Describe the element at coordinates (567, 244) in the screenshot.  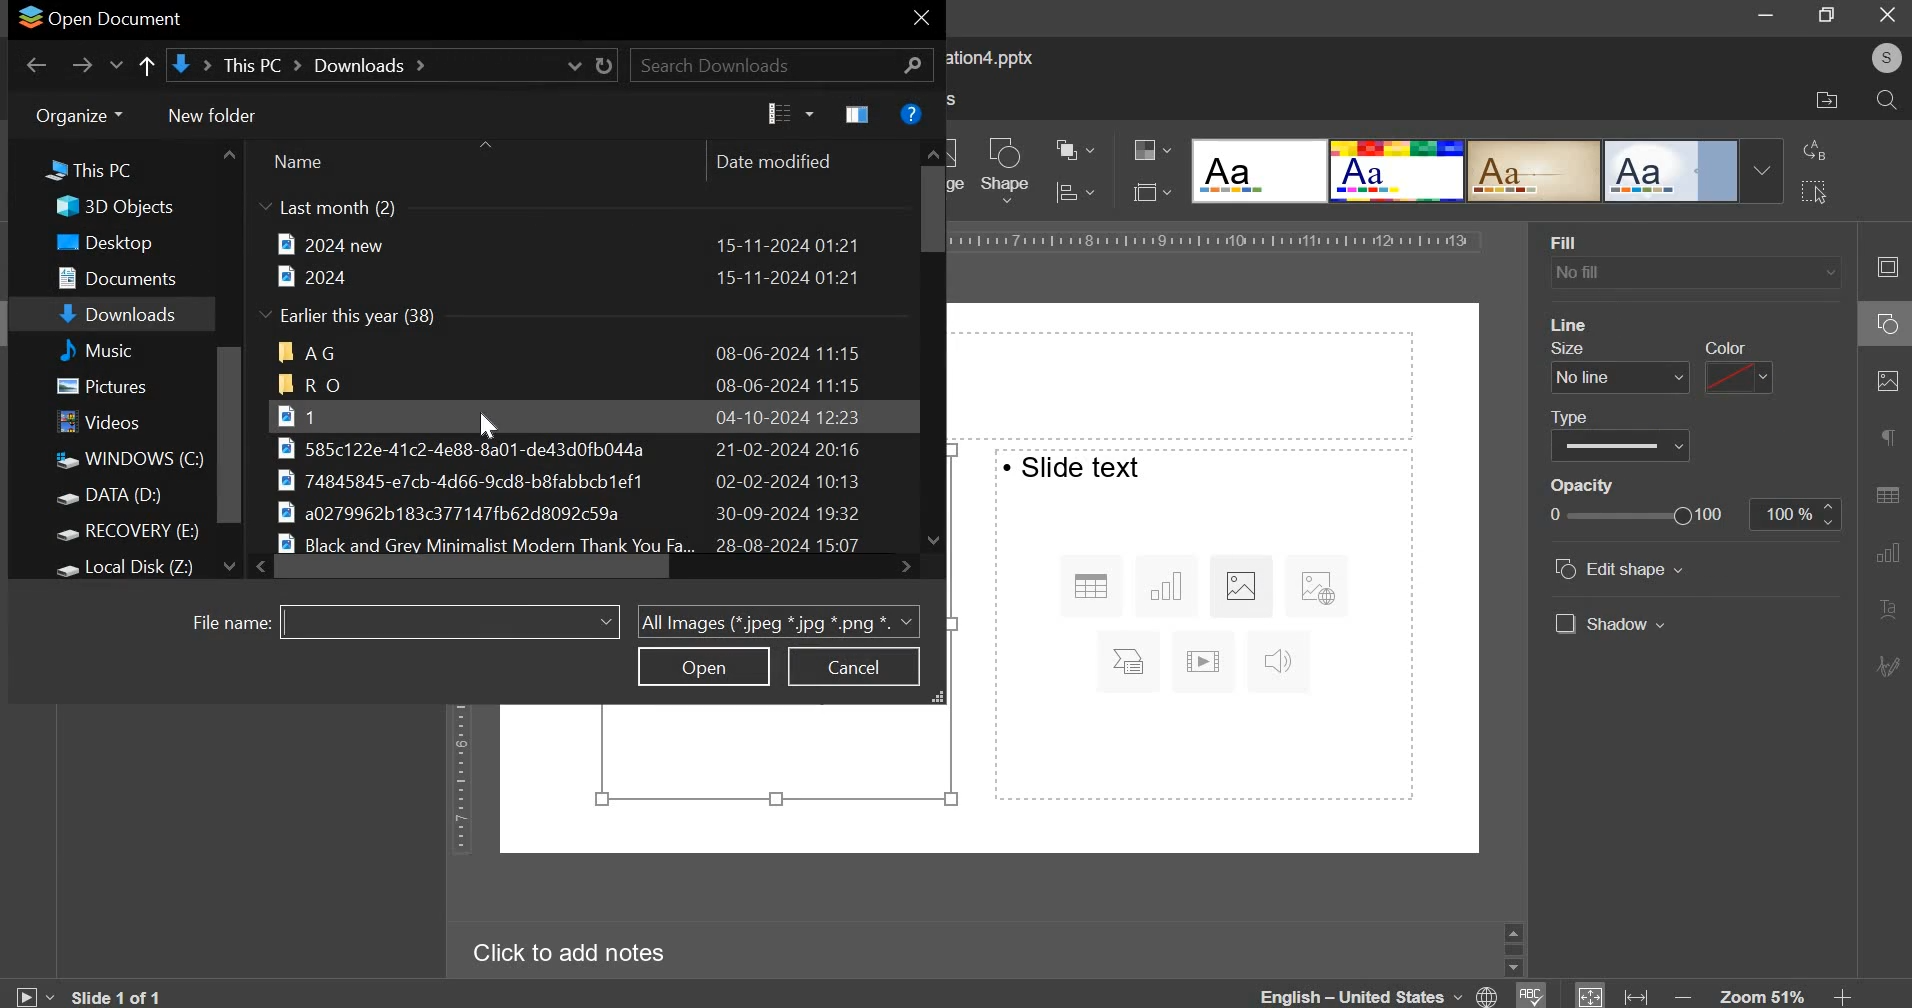
I see `file` at that location.